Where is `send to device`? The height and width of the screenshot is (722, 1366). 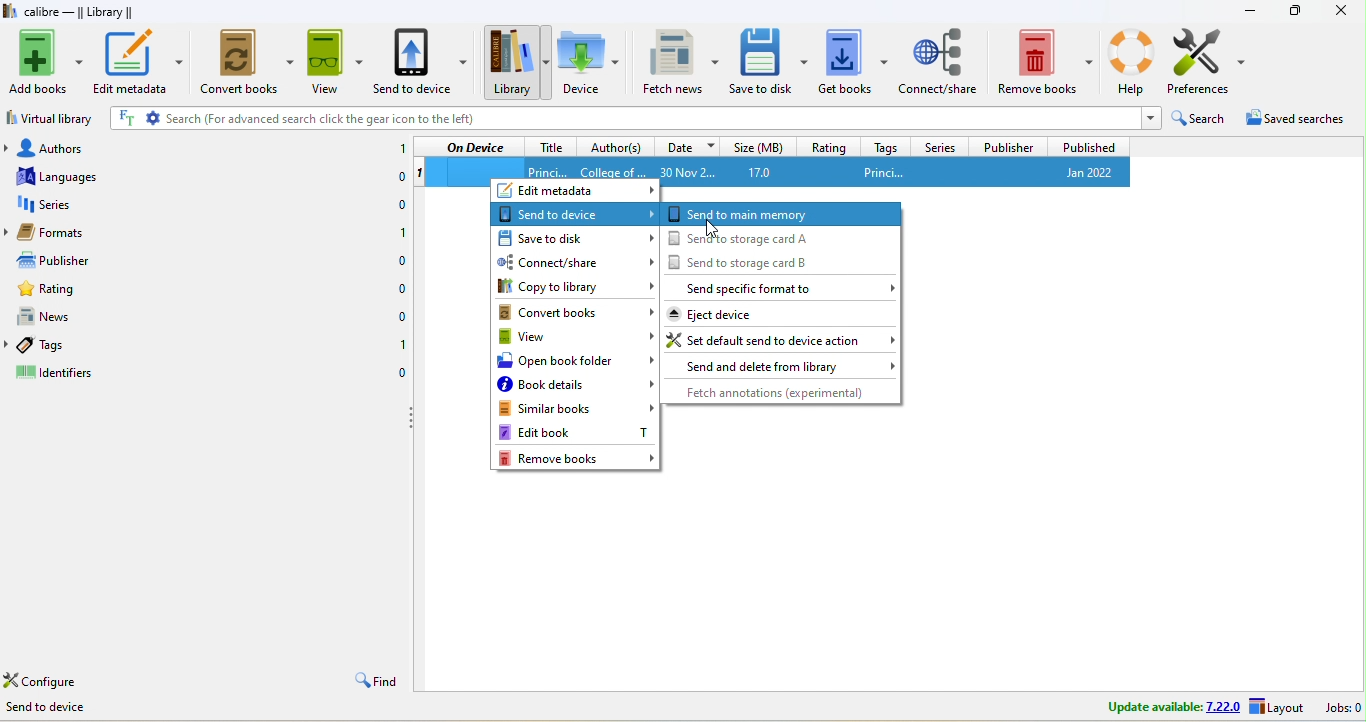 send to device is located at coordinates (575, 212).